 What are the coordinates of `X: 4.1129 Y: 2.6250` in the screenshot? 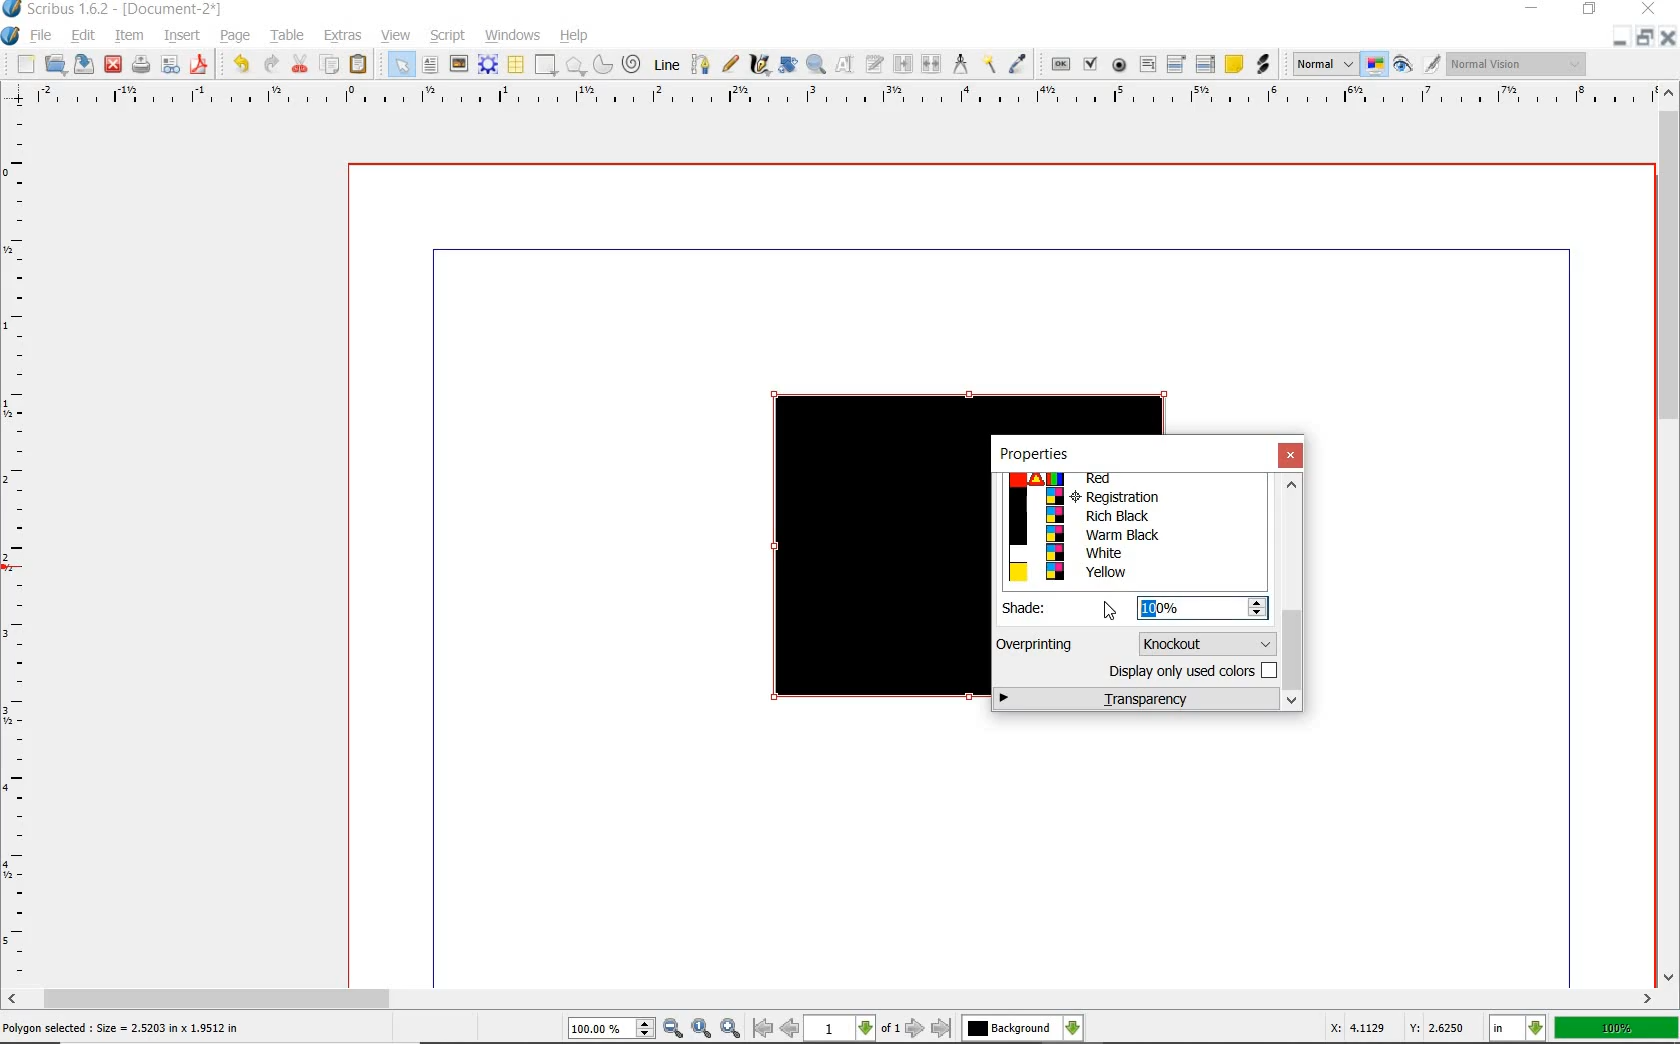 It's located at (1398, 1027).